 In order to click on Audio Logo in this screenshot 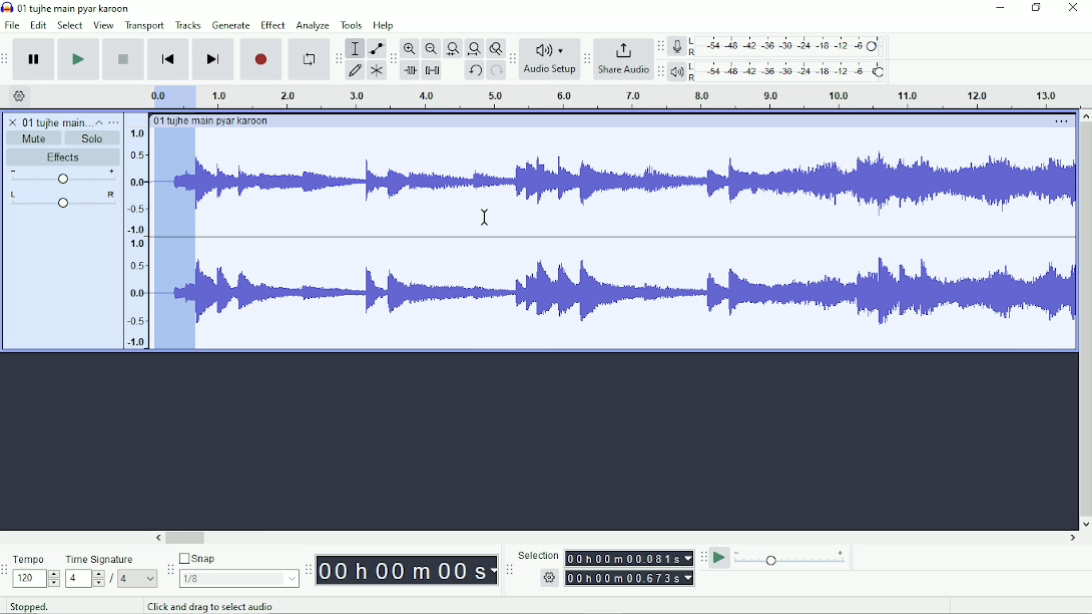, I will do `click(550, 46)`.